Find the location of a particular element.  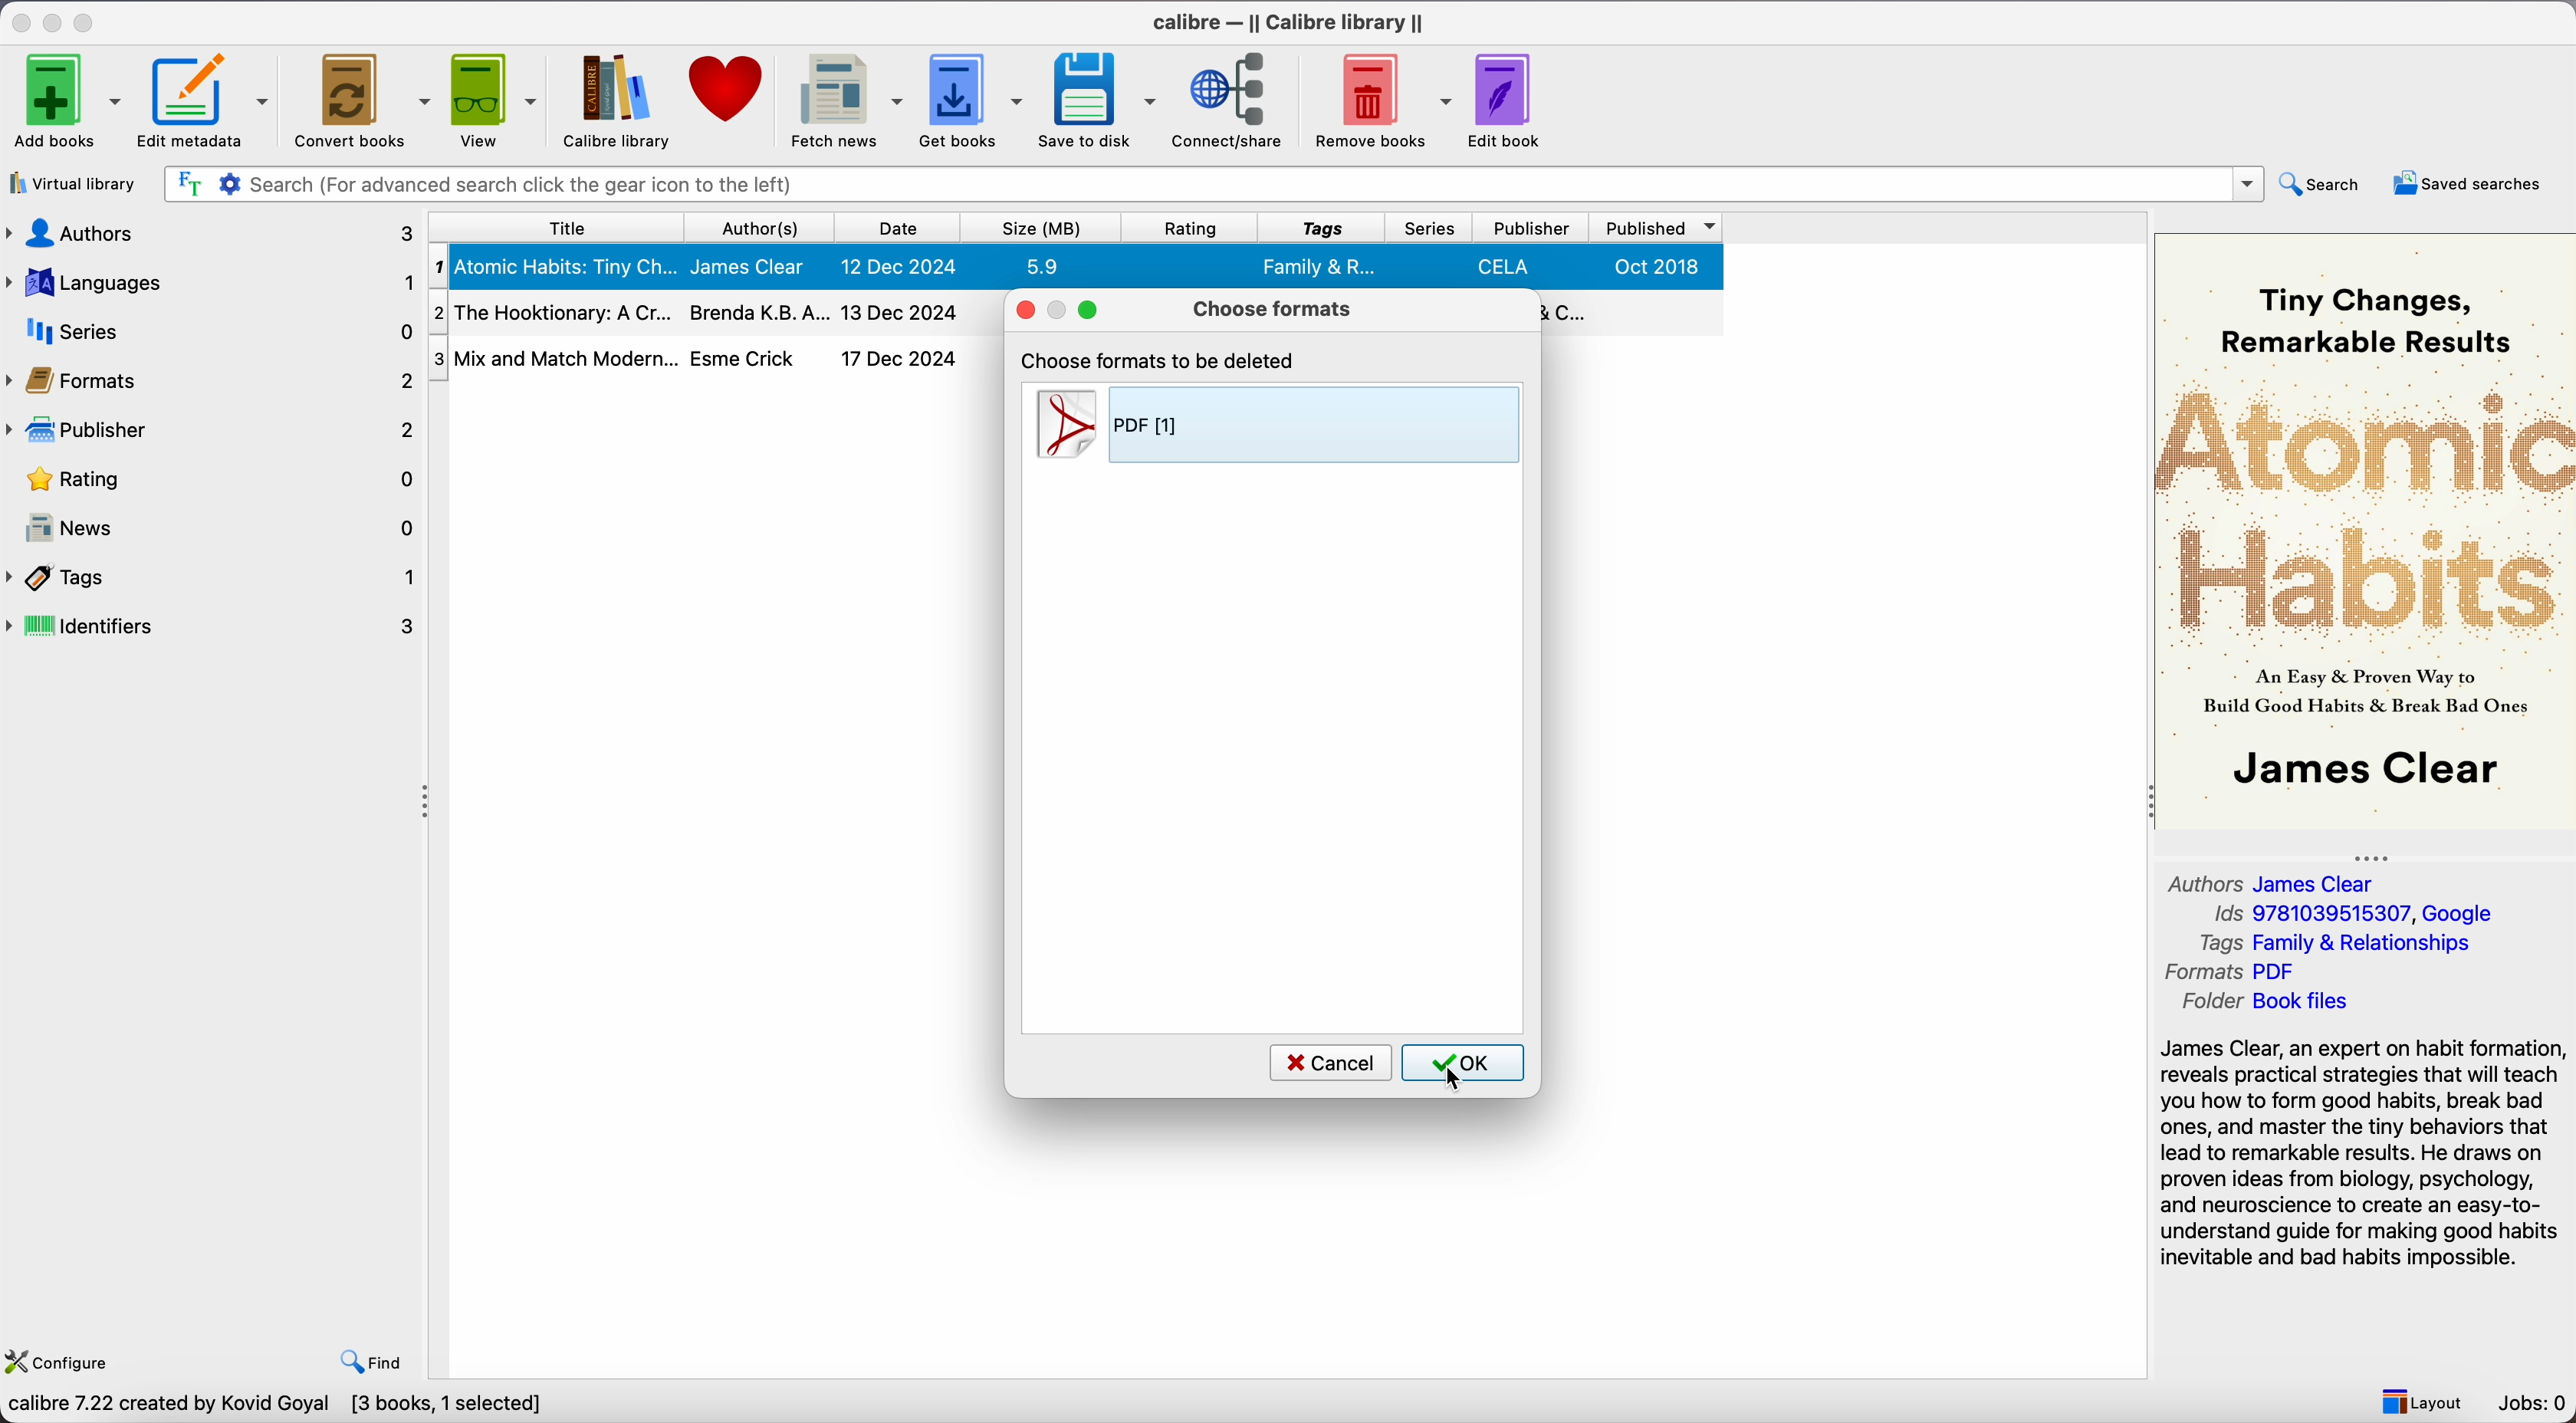

edit book is located at coordinates (1510, 98).